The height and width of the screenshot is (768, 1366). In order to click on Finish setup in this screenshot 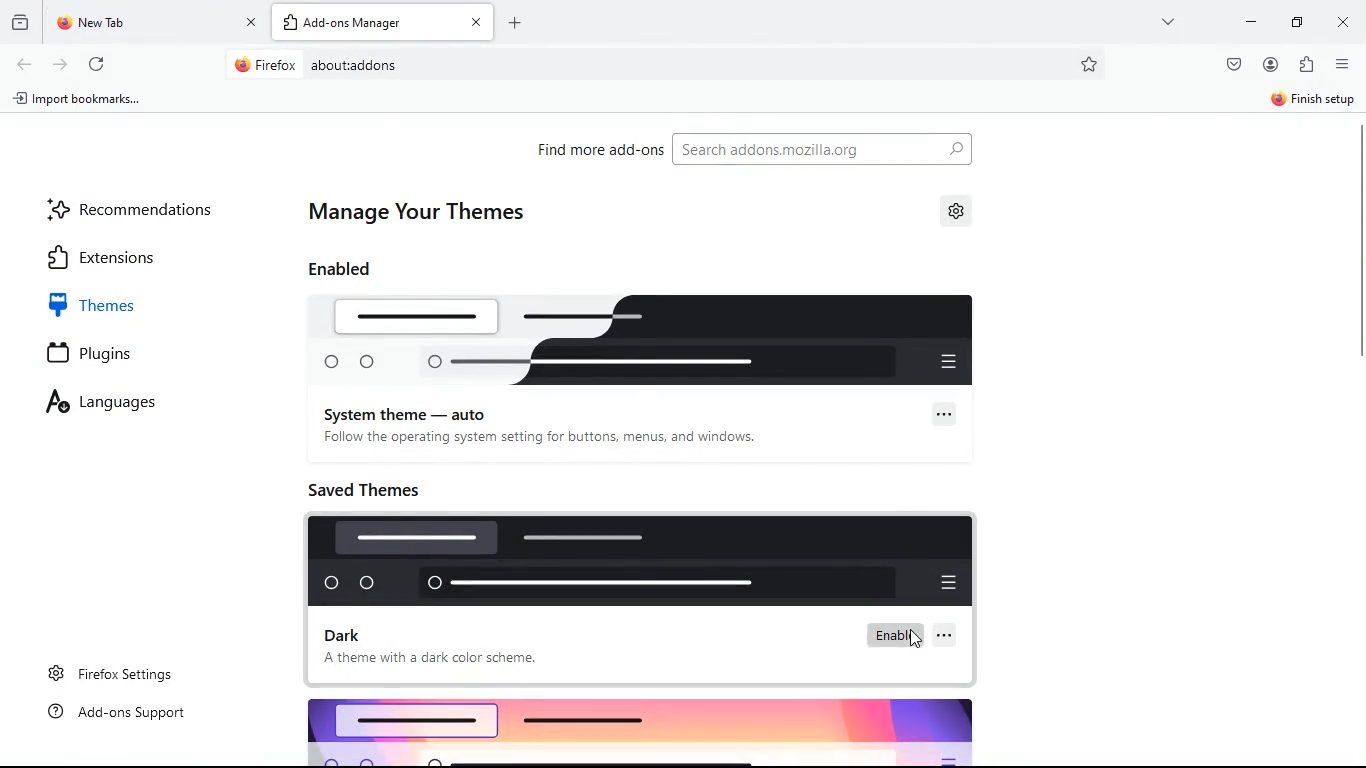, I will do `click(1314, 99)`.